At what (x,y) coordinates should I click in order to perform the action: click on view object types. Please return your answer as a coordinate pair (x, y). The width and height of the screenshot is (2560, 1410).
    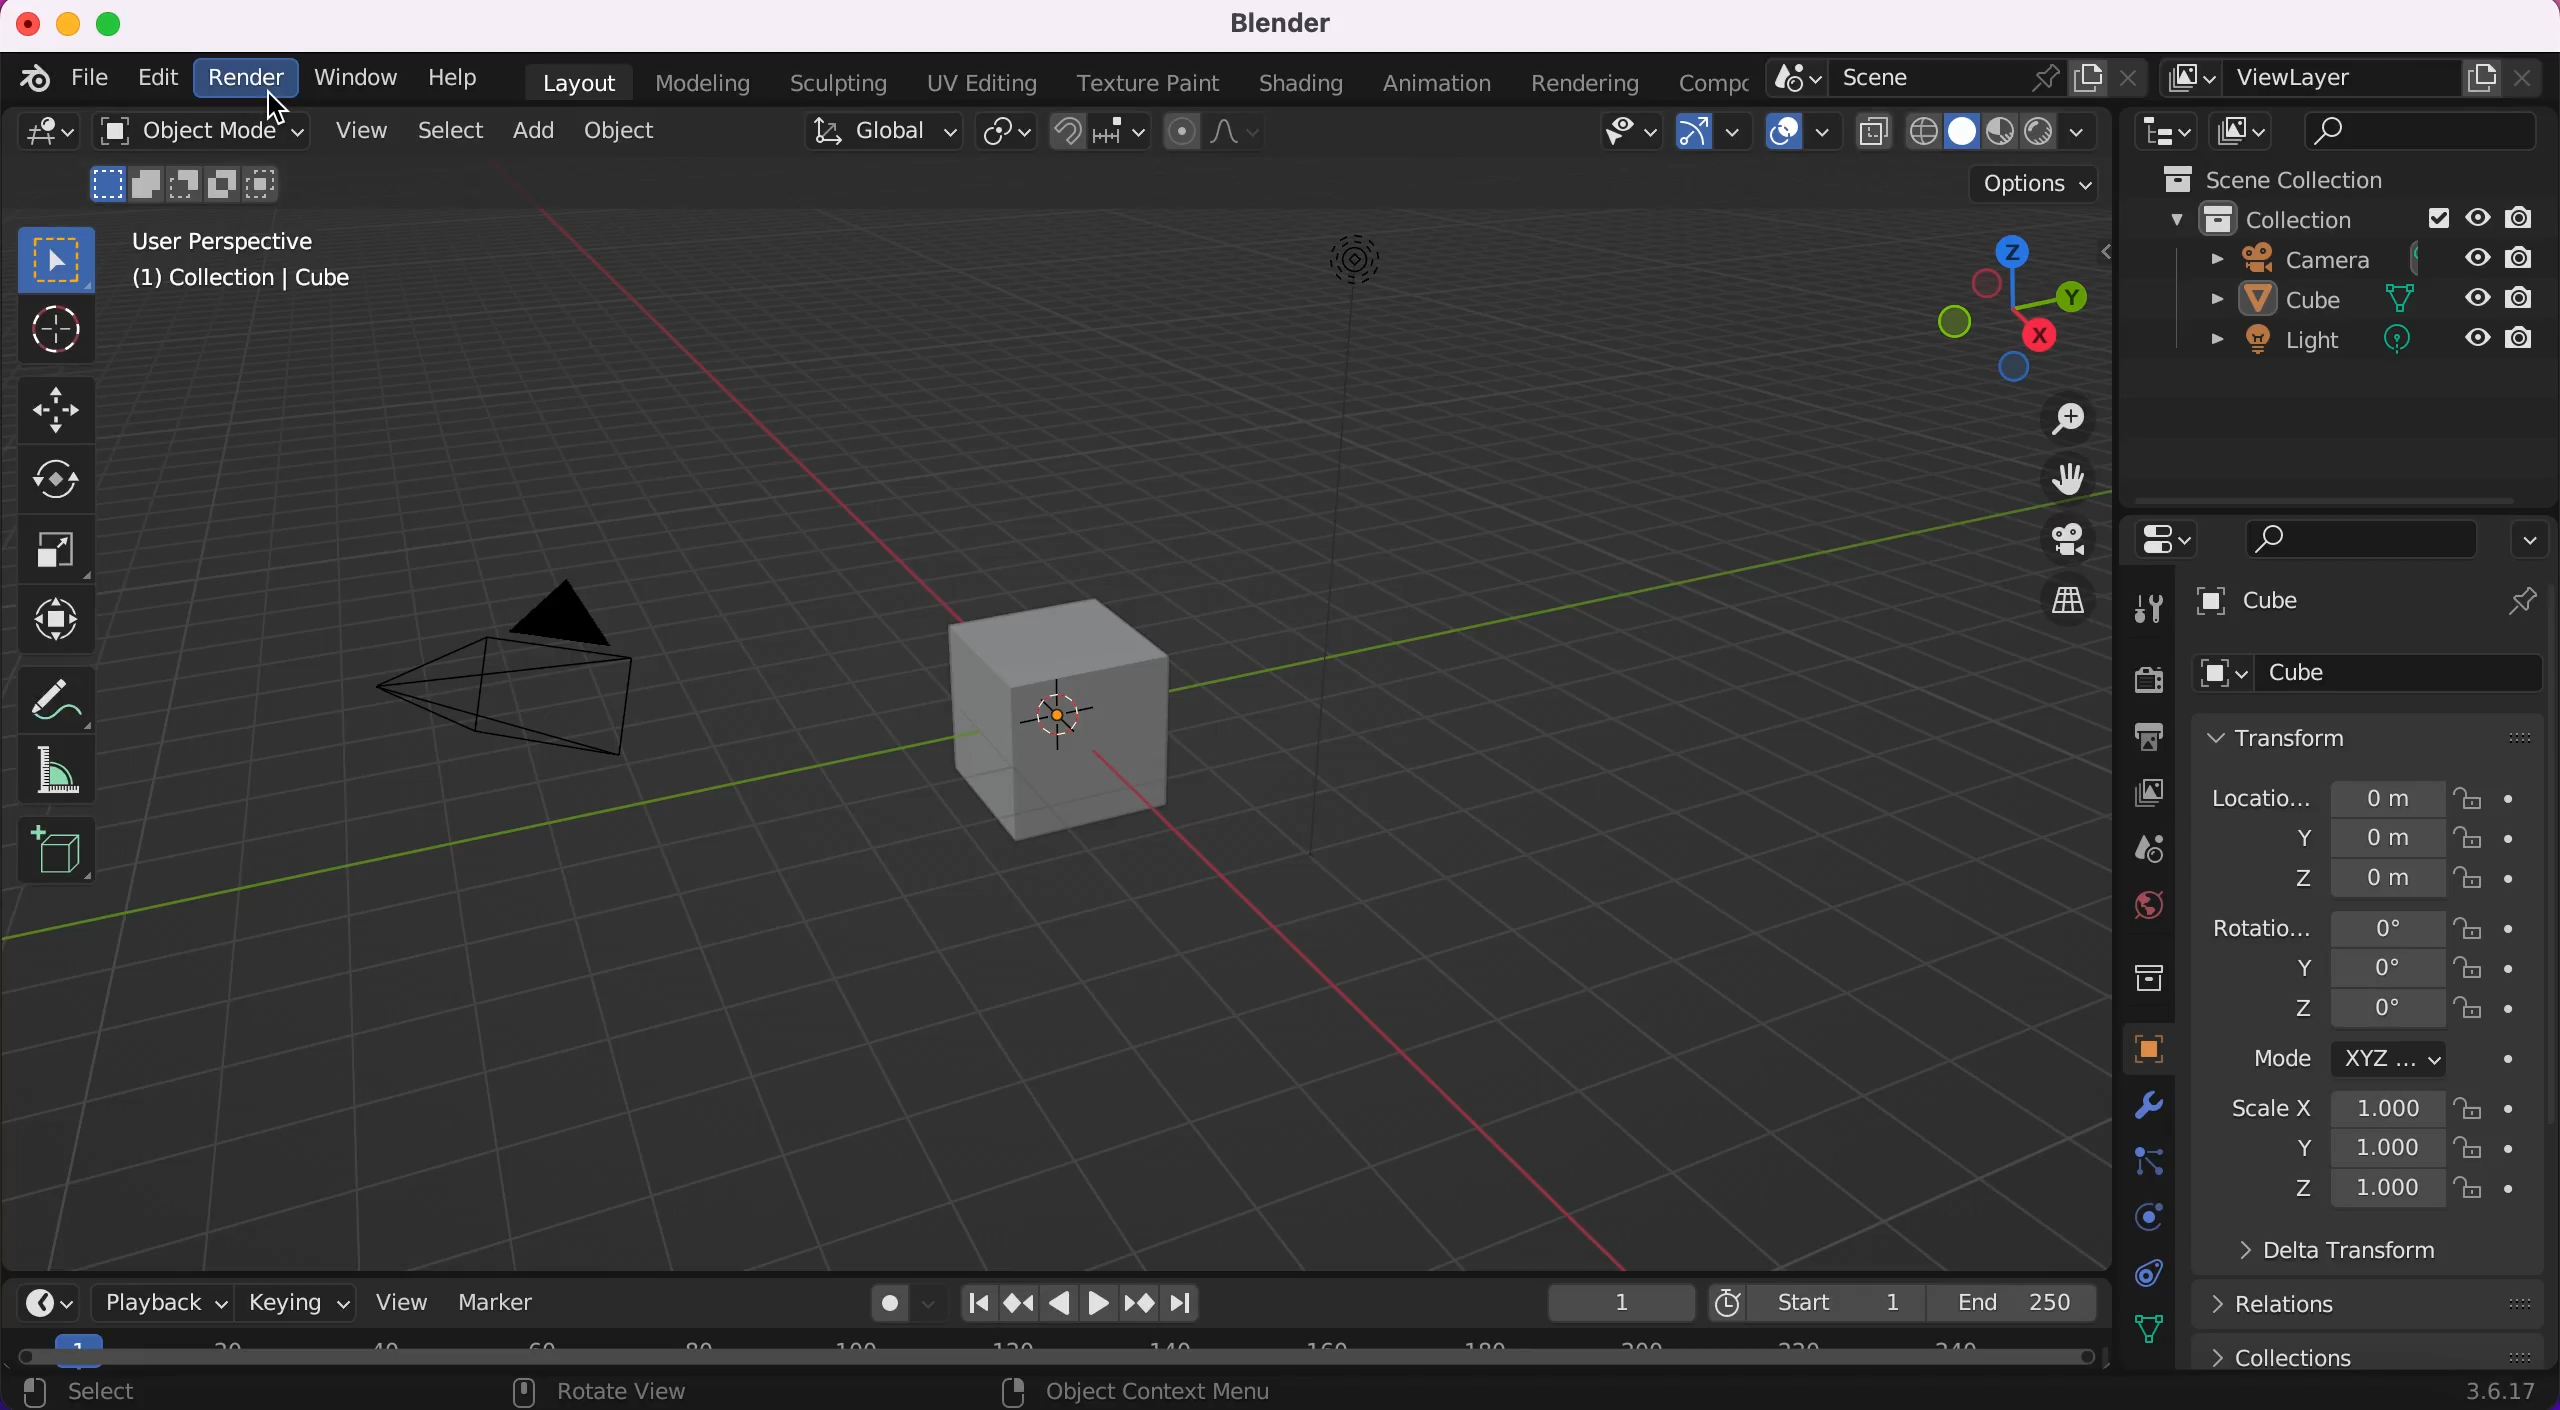
    Looking at the image, I should click on (1624, 136).